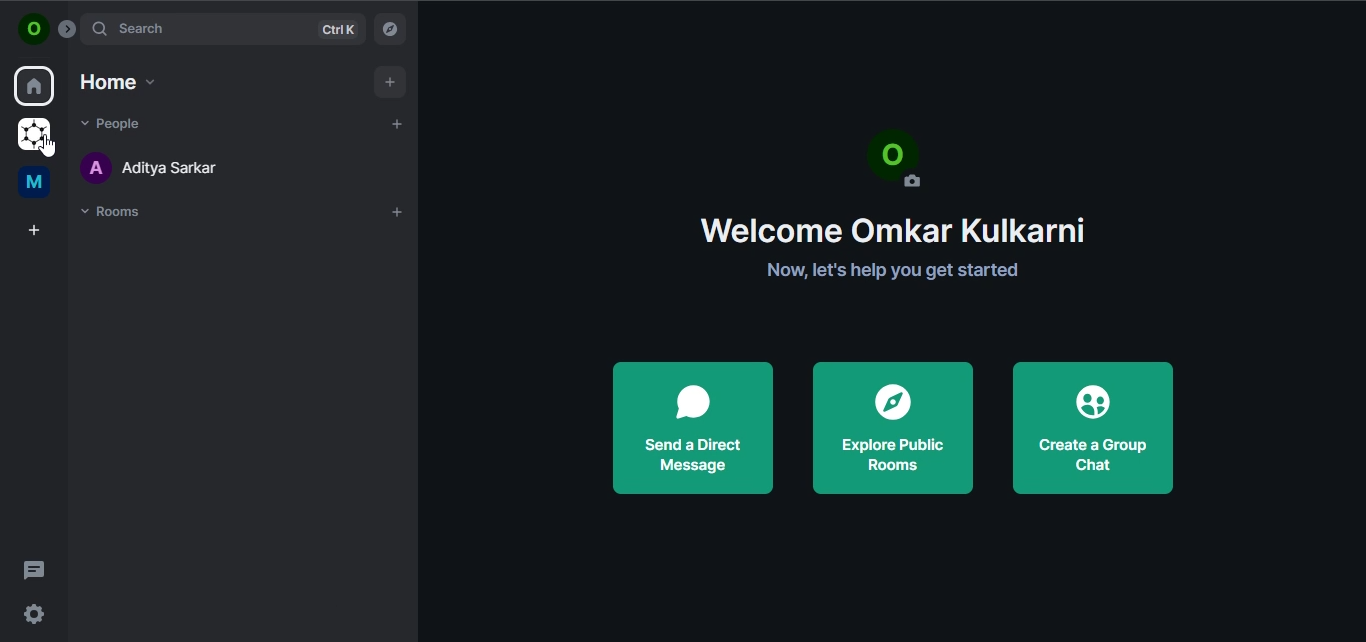 This screenshot has height=642, width=1366. Describe the element at coordinates (893, 426) in the screenshot. I see `explore public rooms` at that location.